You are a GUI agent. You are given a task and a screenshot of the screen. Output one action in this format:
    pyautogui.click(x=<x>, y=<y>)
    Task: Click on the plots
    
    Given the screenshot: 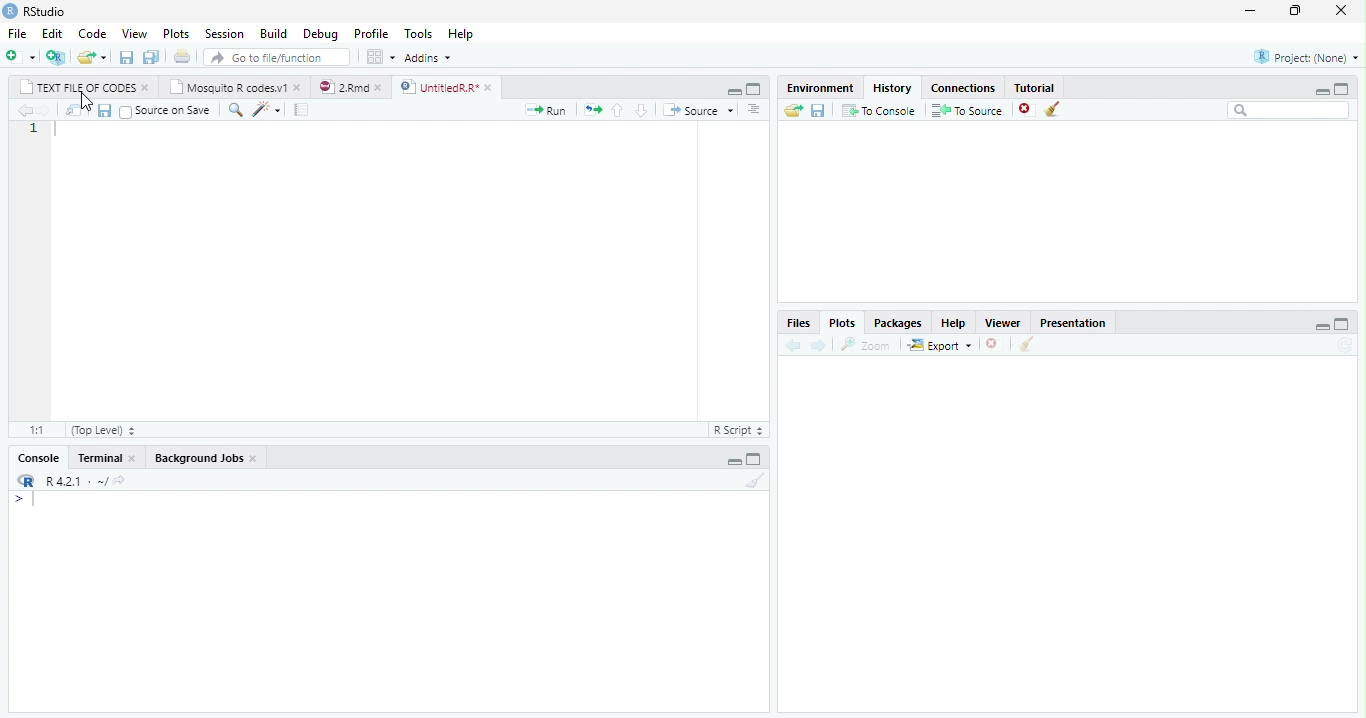 What is the action you would take?
    pyautogui.click(x=174, y=32)
    